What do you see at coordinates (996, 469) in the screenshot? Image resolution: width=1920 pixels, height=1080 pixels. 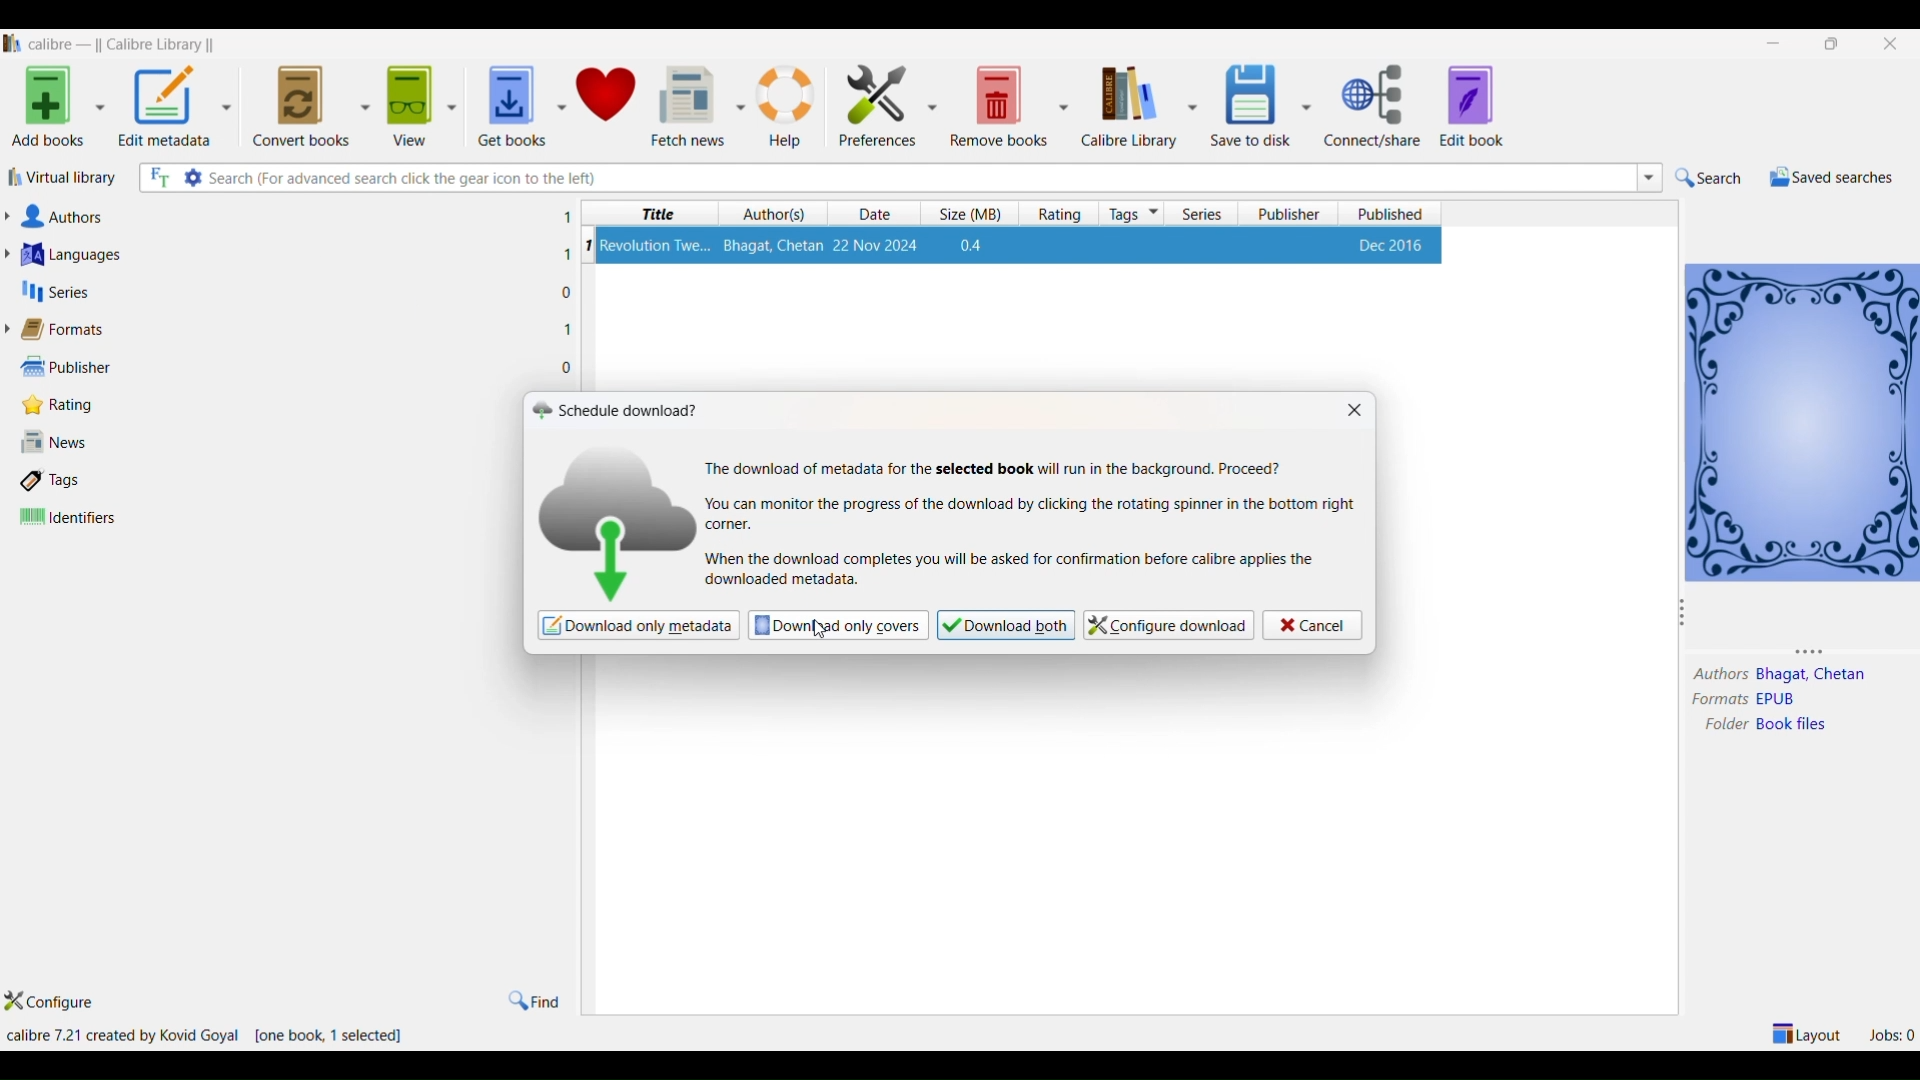 I see `text` at bounding box center [996, 469].